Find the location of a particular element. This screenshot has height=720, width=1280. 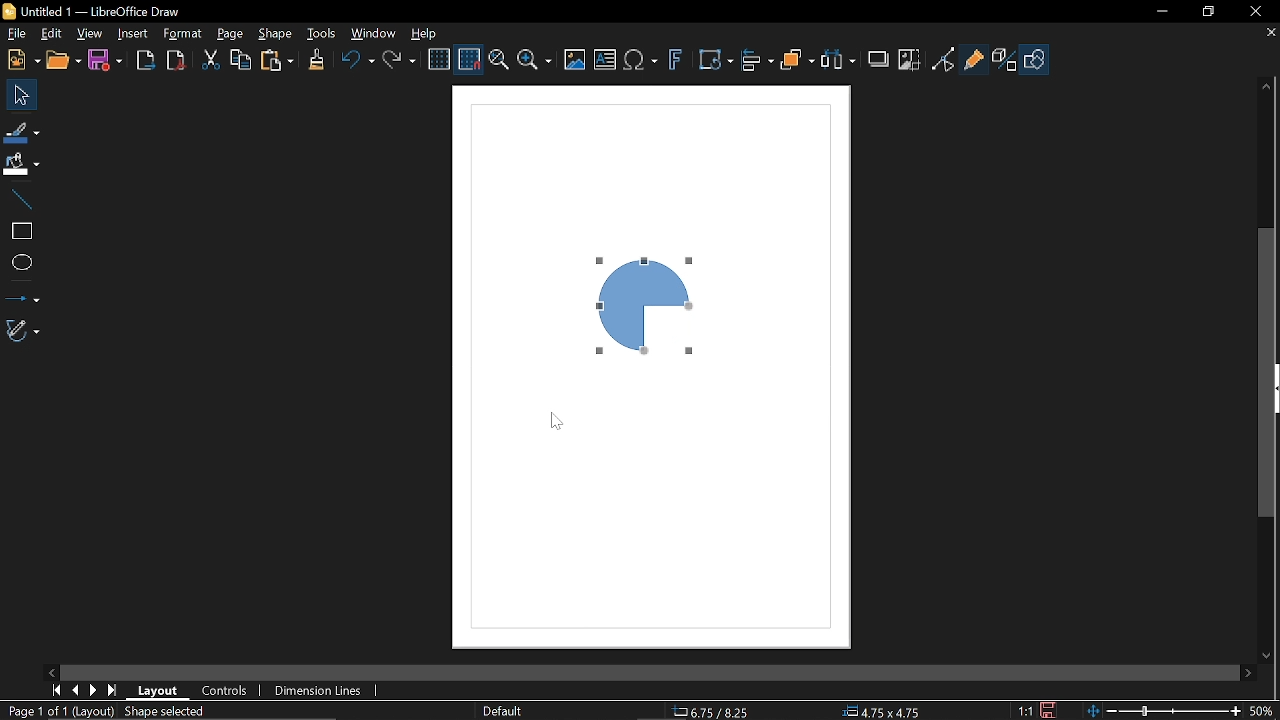

Insert equation is located at coordinates (641, 61).